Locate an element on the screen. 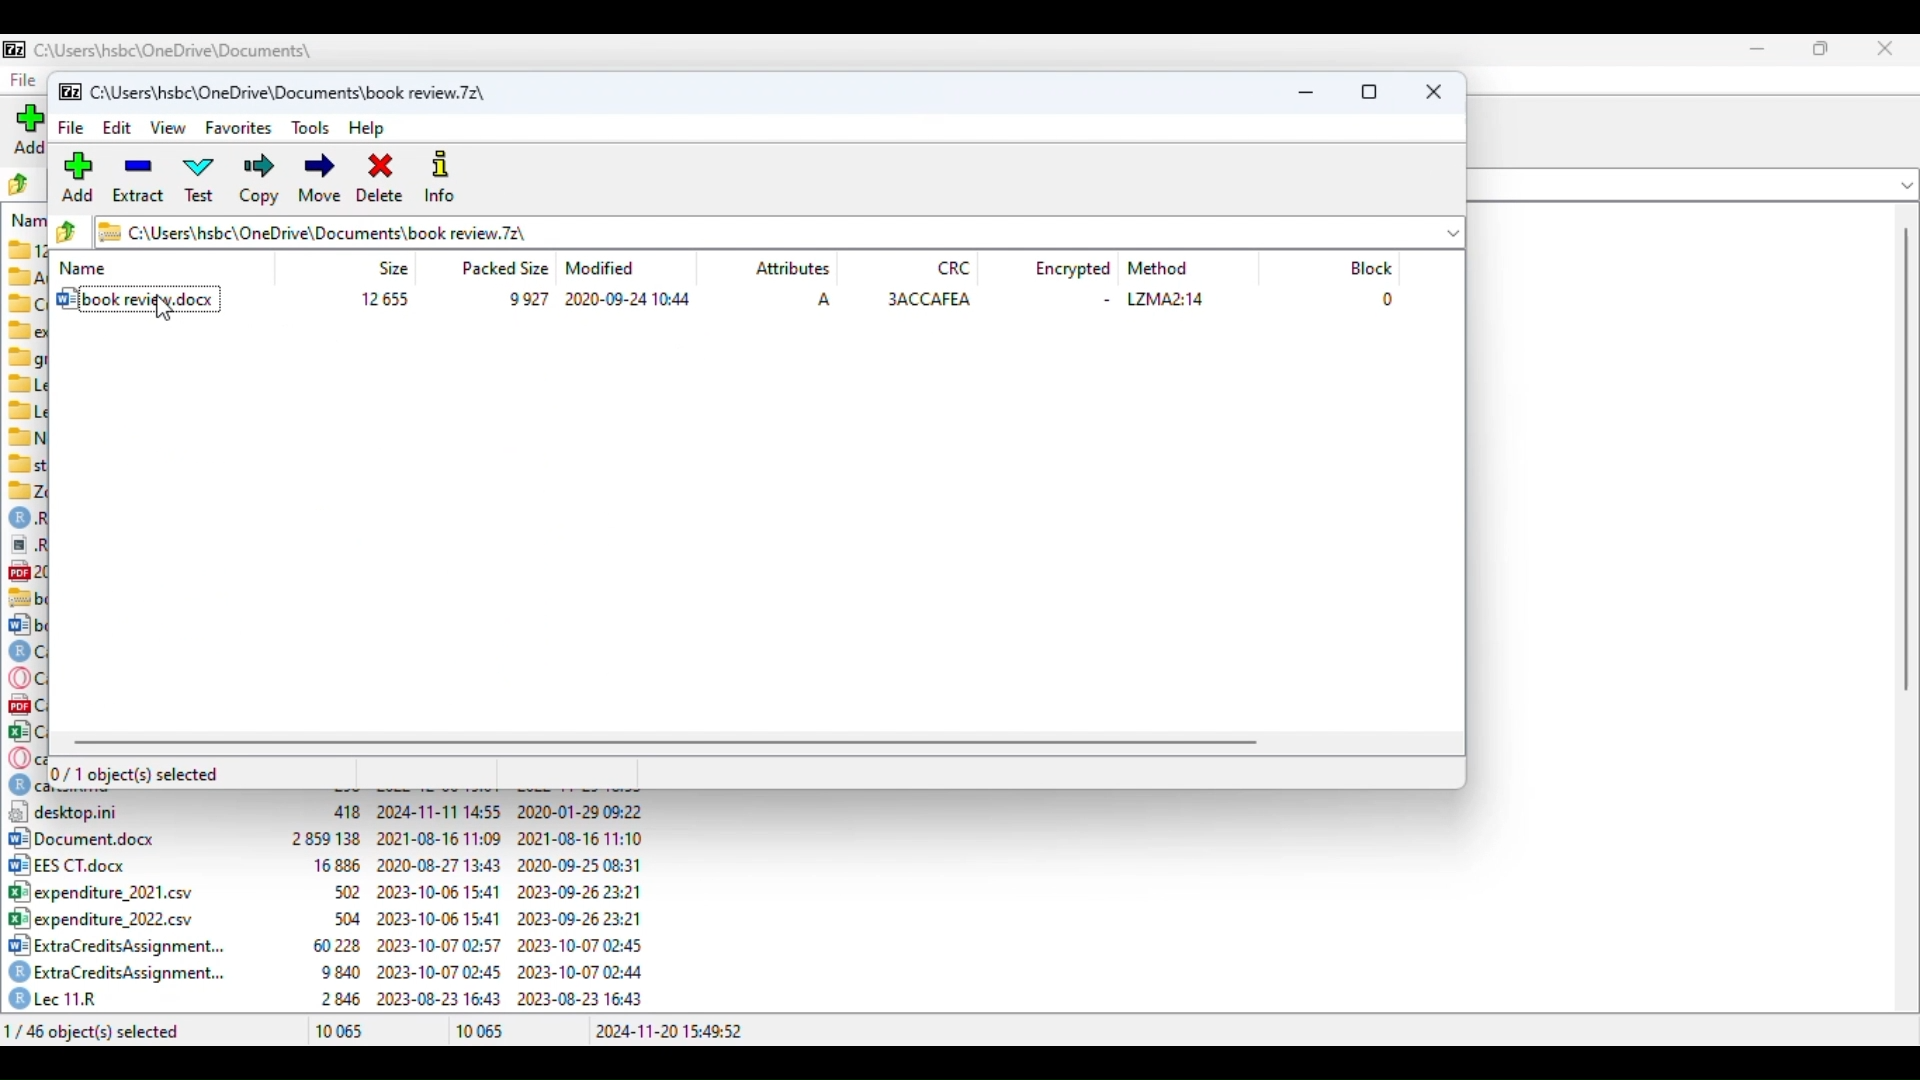 The image size is (1920, 1080). favorites is located at coordinates (239, 129).